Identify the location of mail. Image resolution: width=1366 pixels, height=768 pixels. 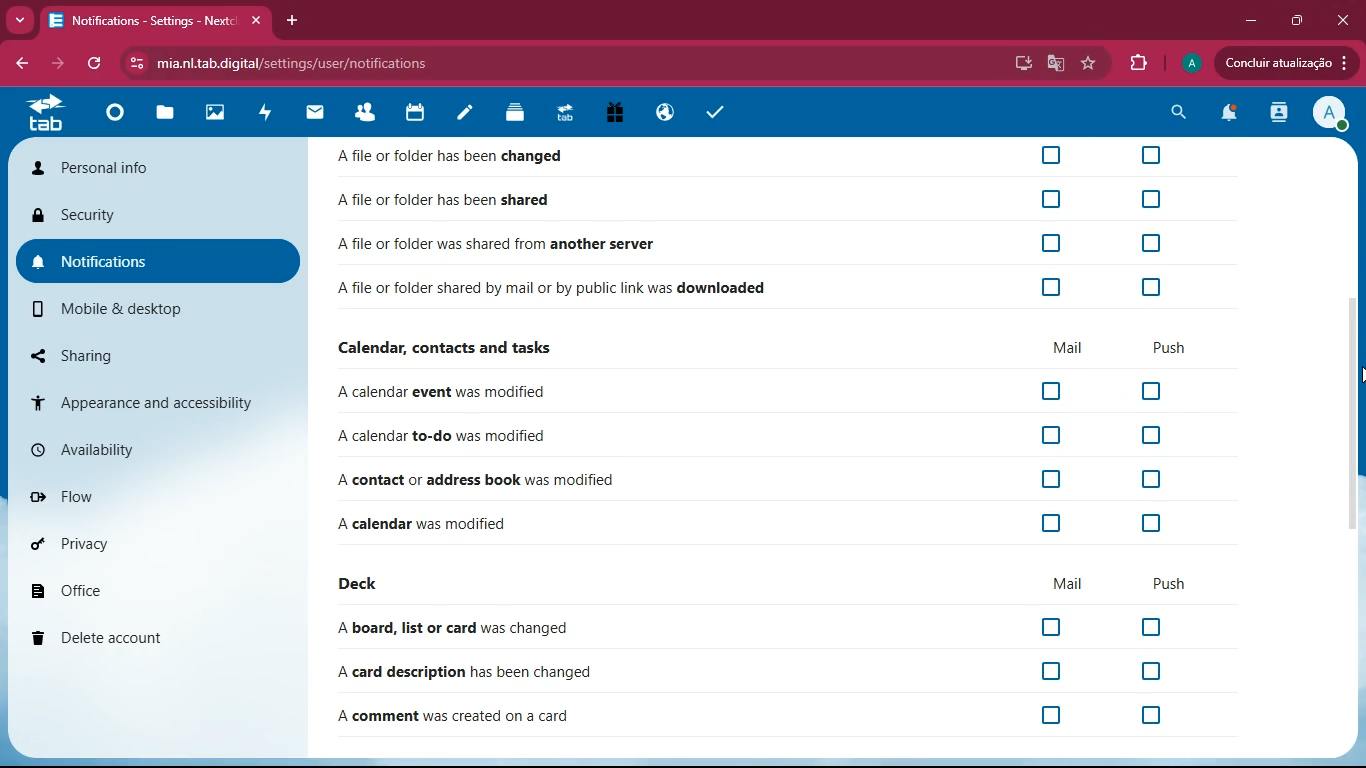
(1064, 349).